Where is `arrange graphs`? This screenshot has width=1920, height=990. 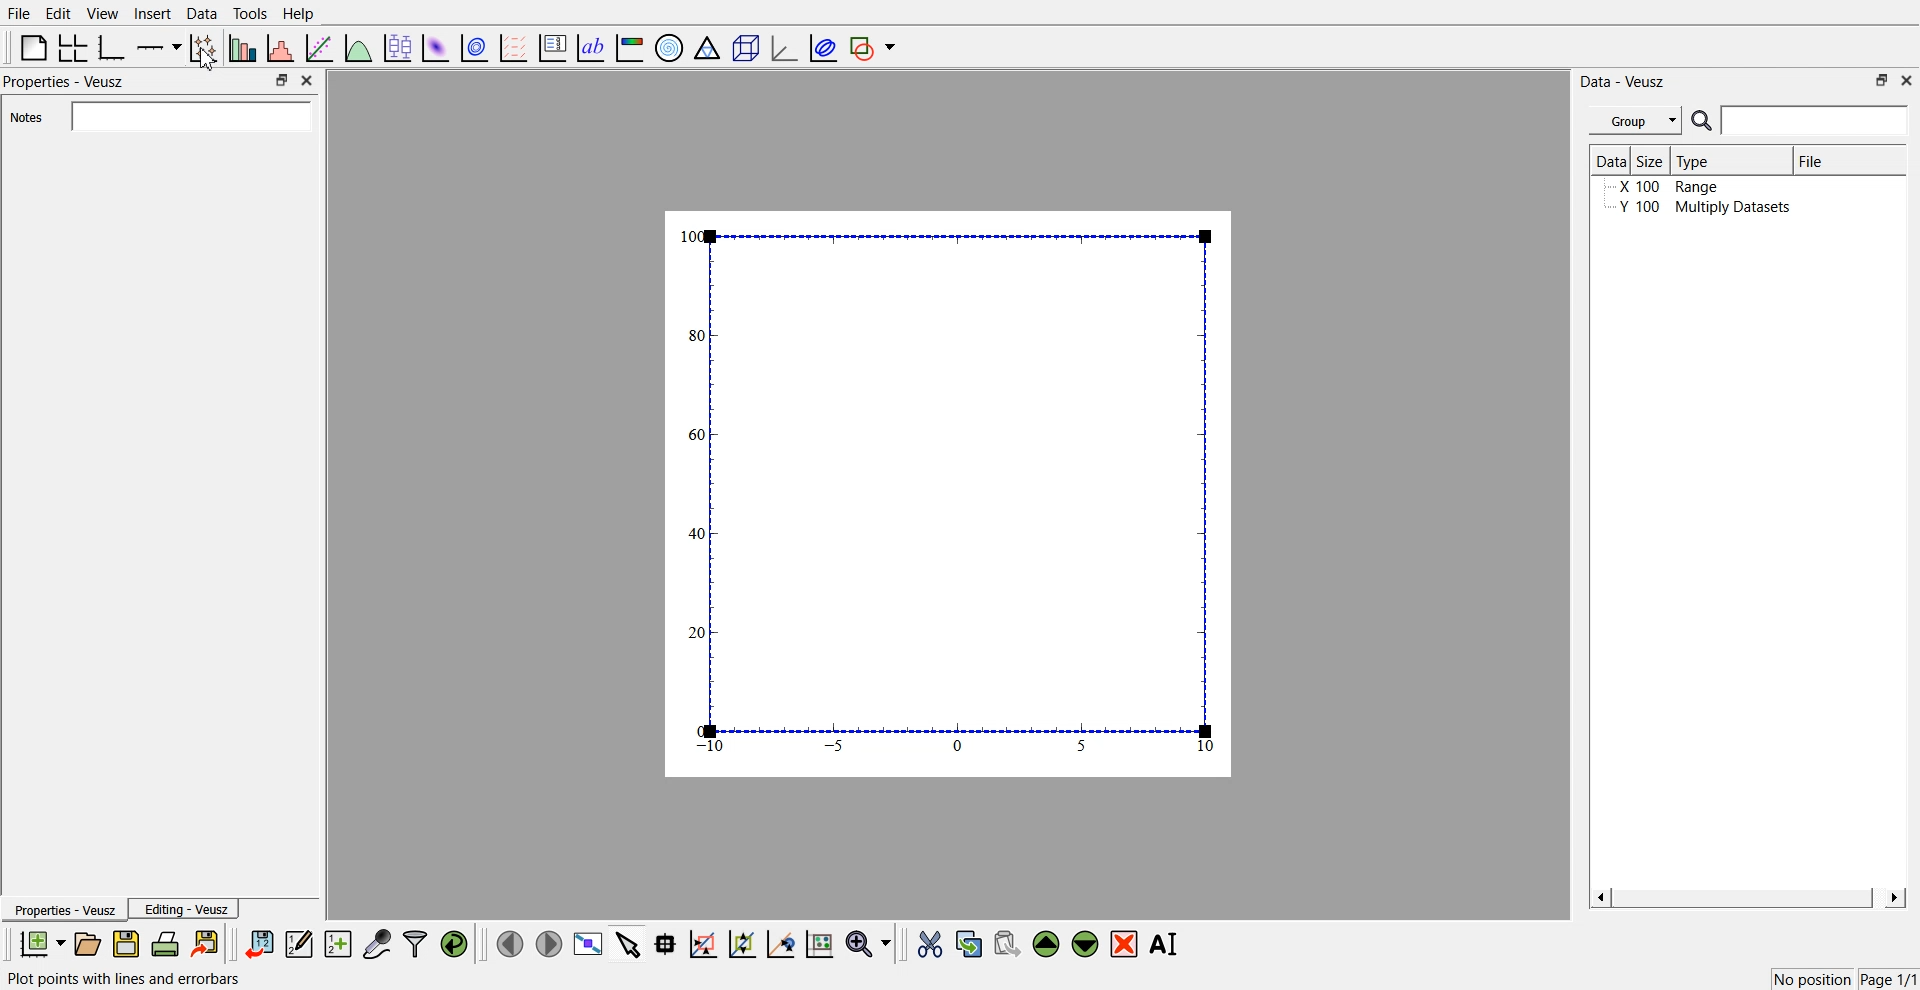
arrange graphs is located at coordinates (69, 47).